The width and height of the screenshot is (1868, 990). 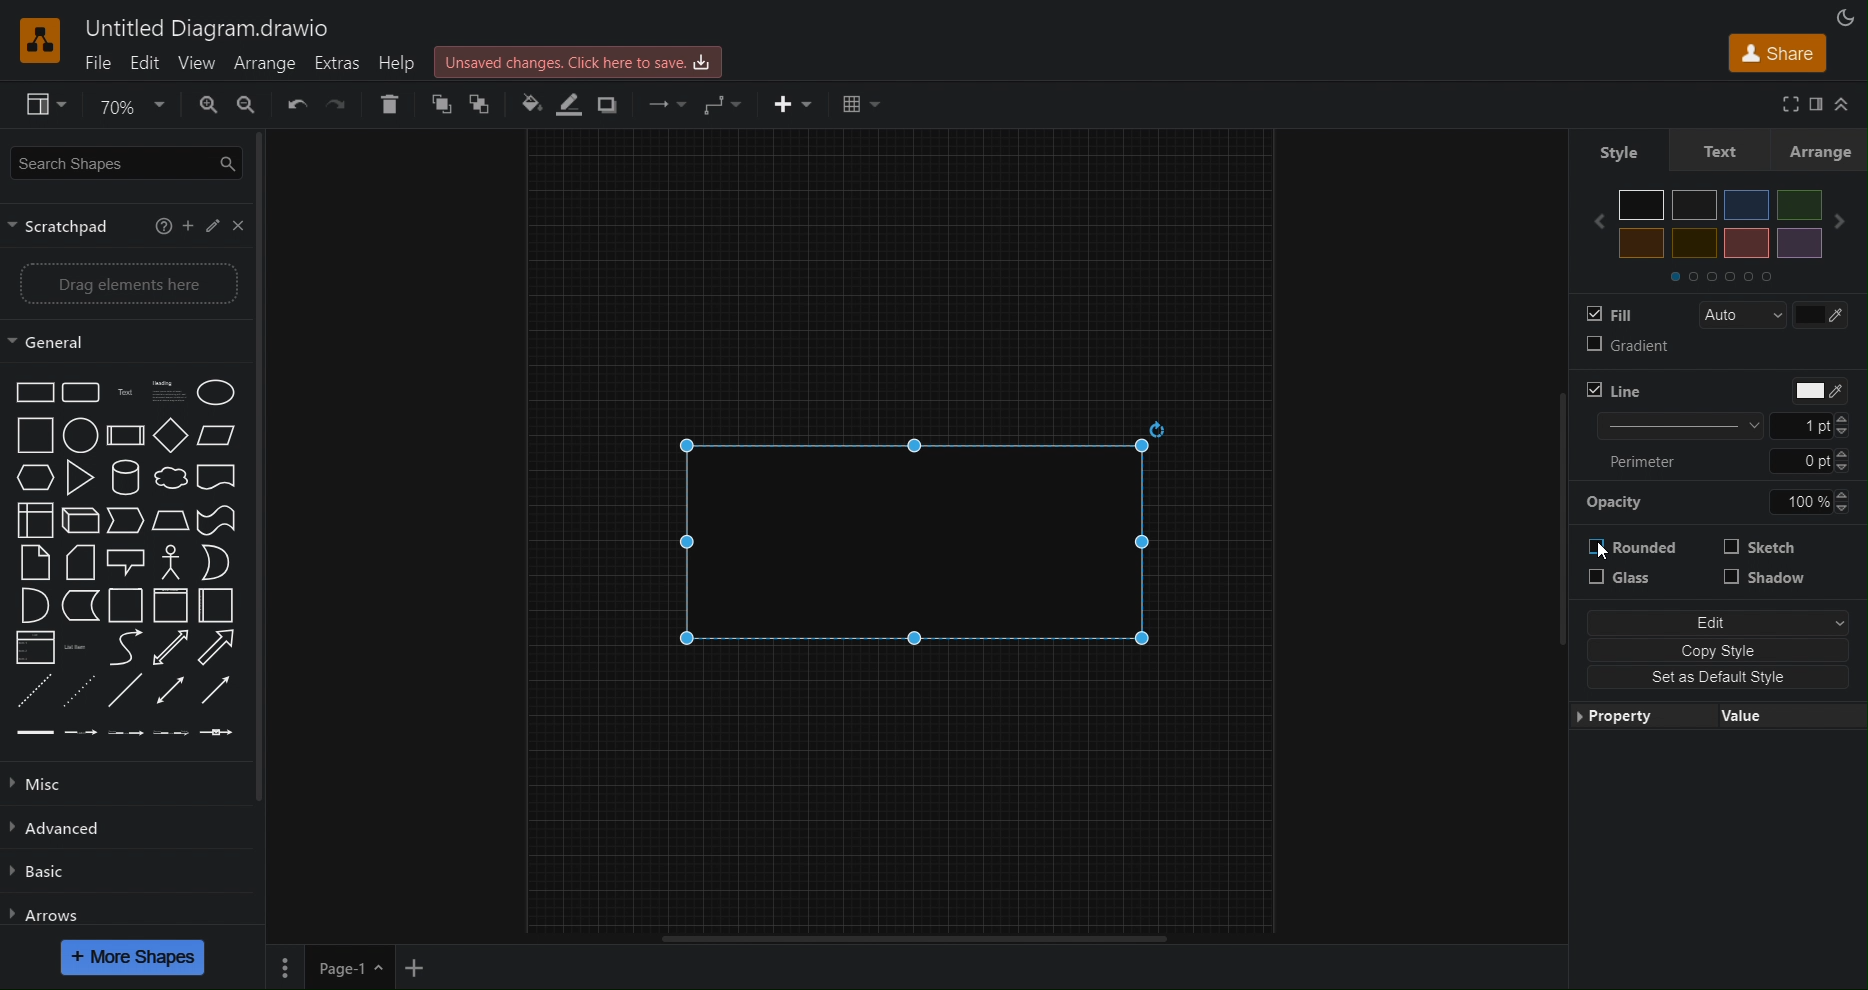 I want to click on View, so click(x=36, y=106).